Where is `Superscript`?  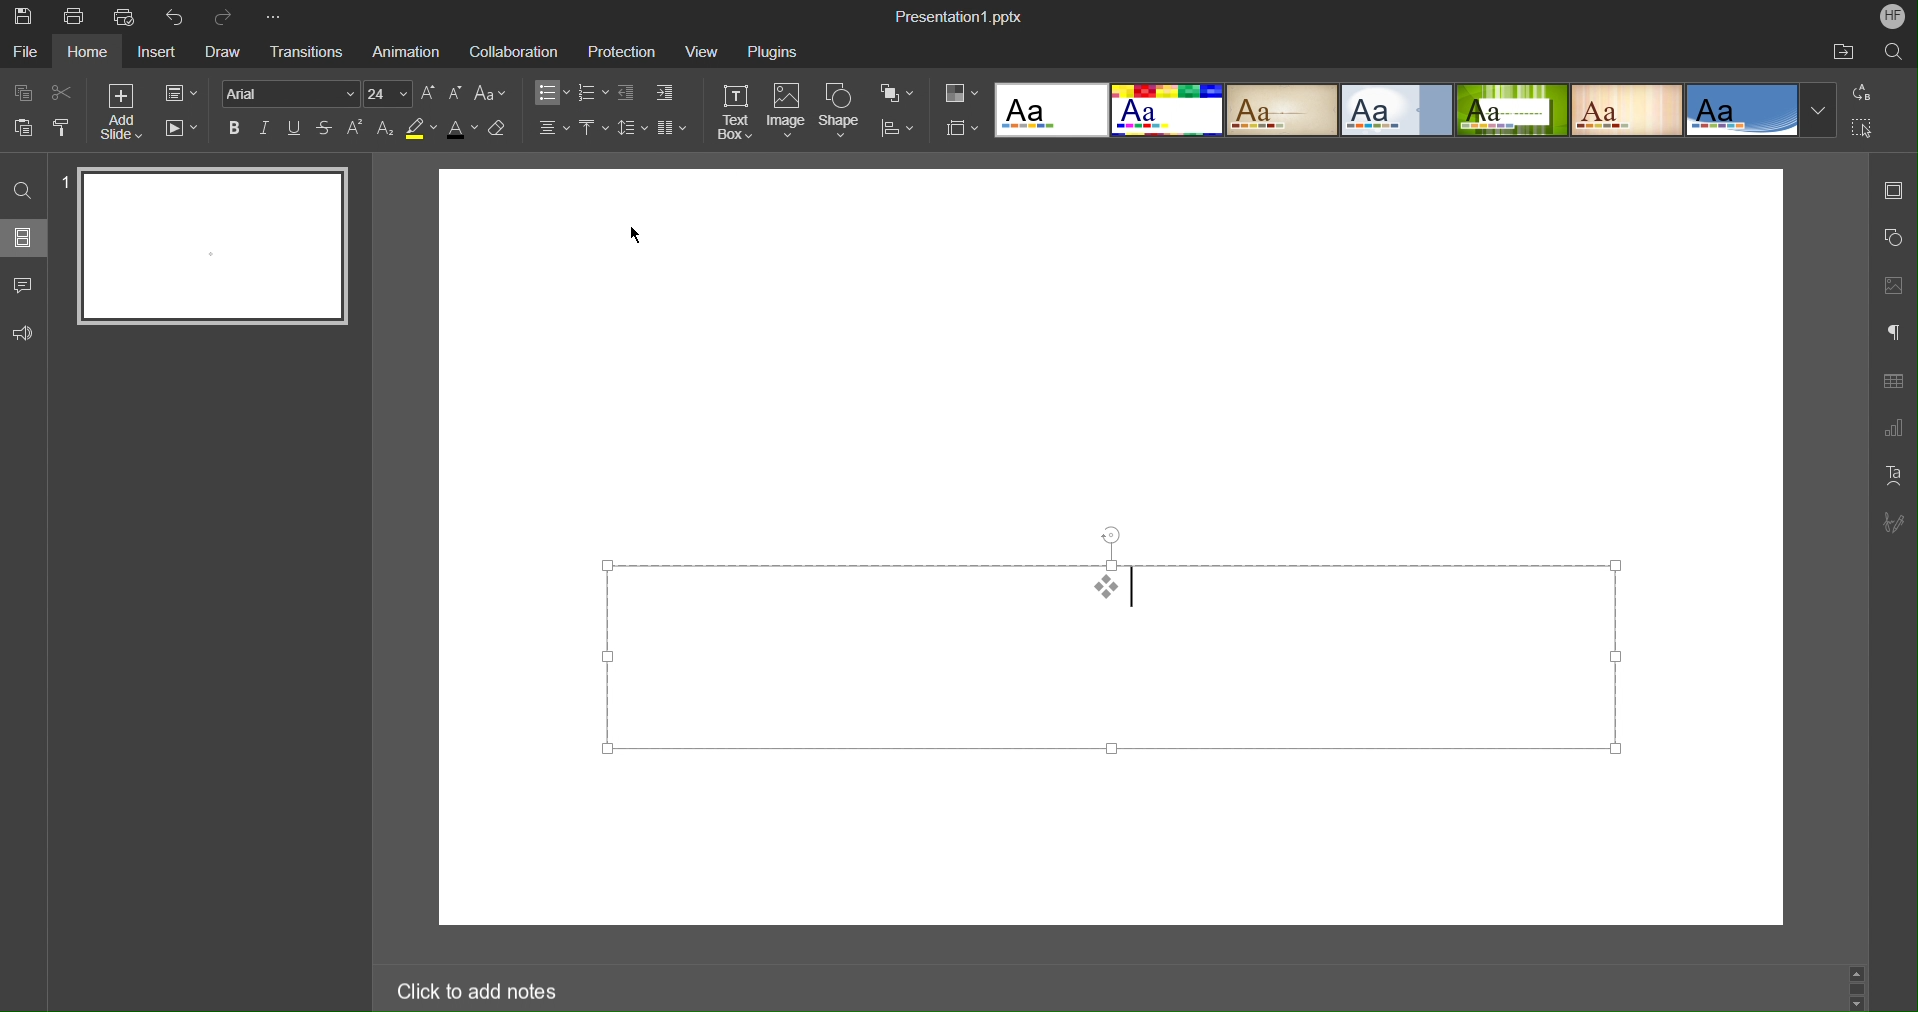
Superscript is located at coordinates (354, 128).